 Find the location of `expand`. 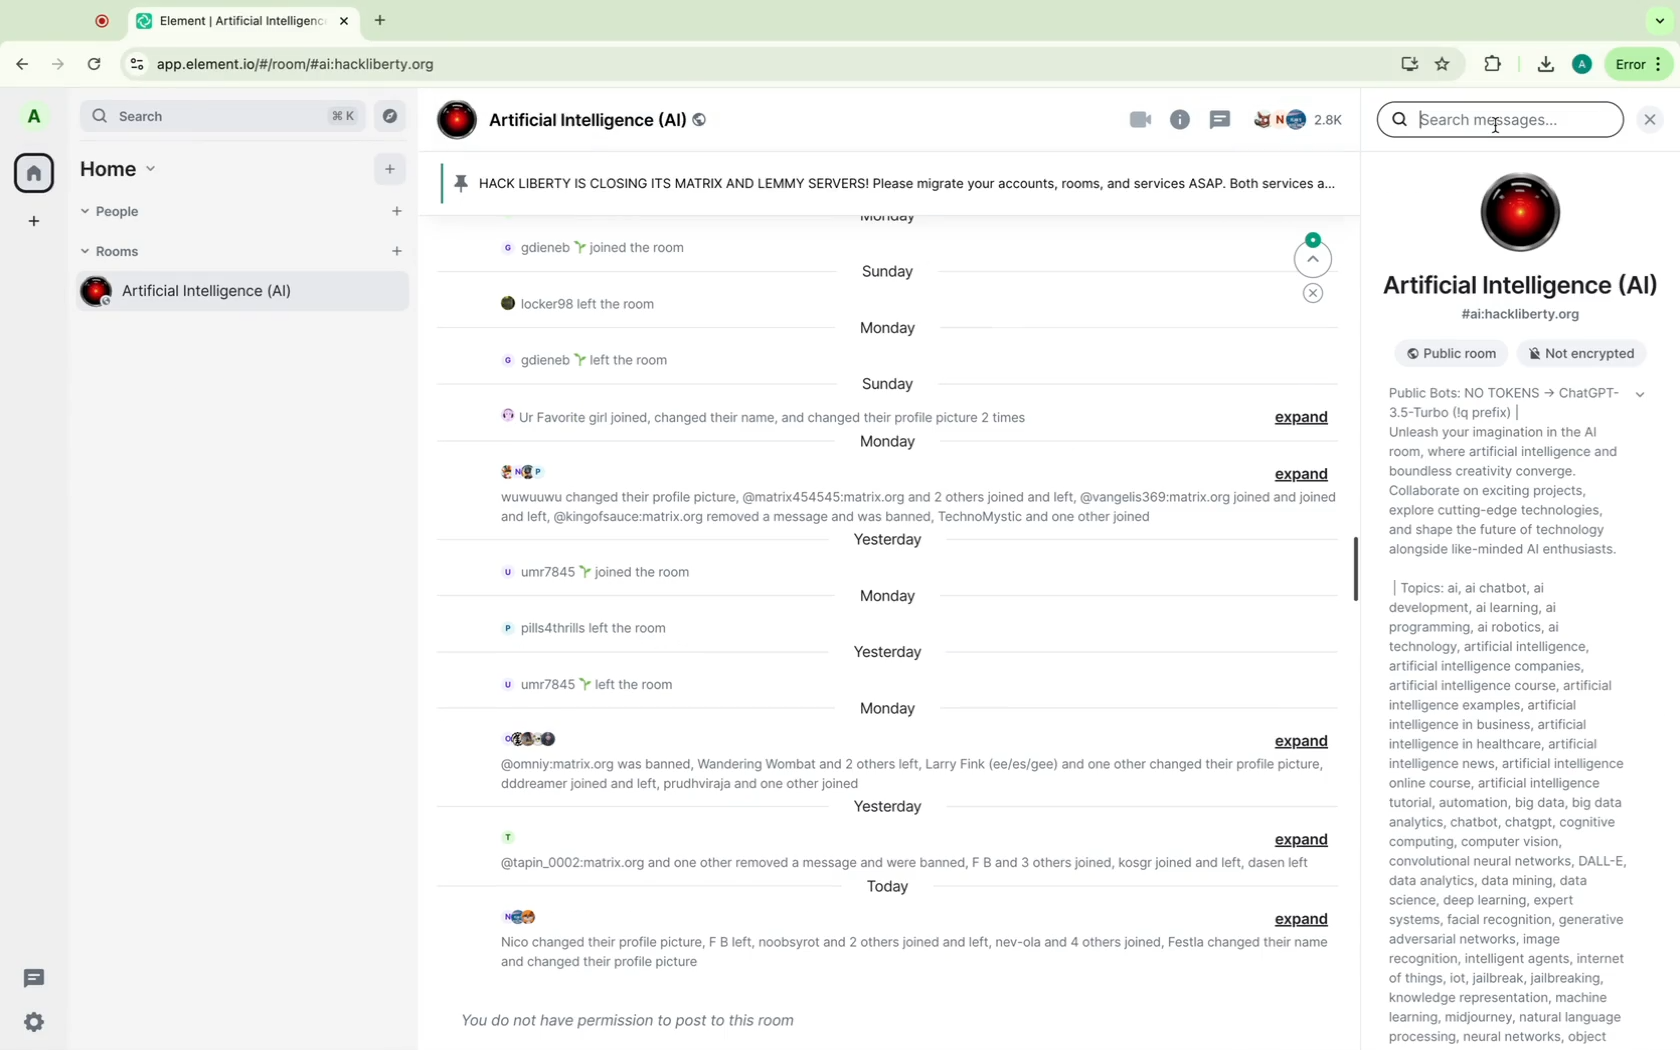

expand is located at coordinates (1299, 740).